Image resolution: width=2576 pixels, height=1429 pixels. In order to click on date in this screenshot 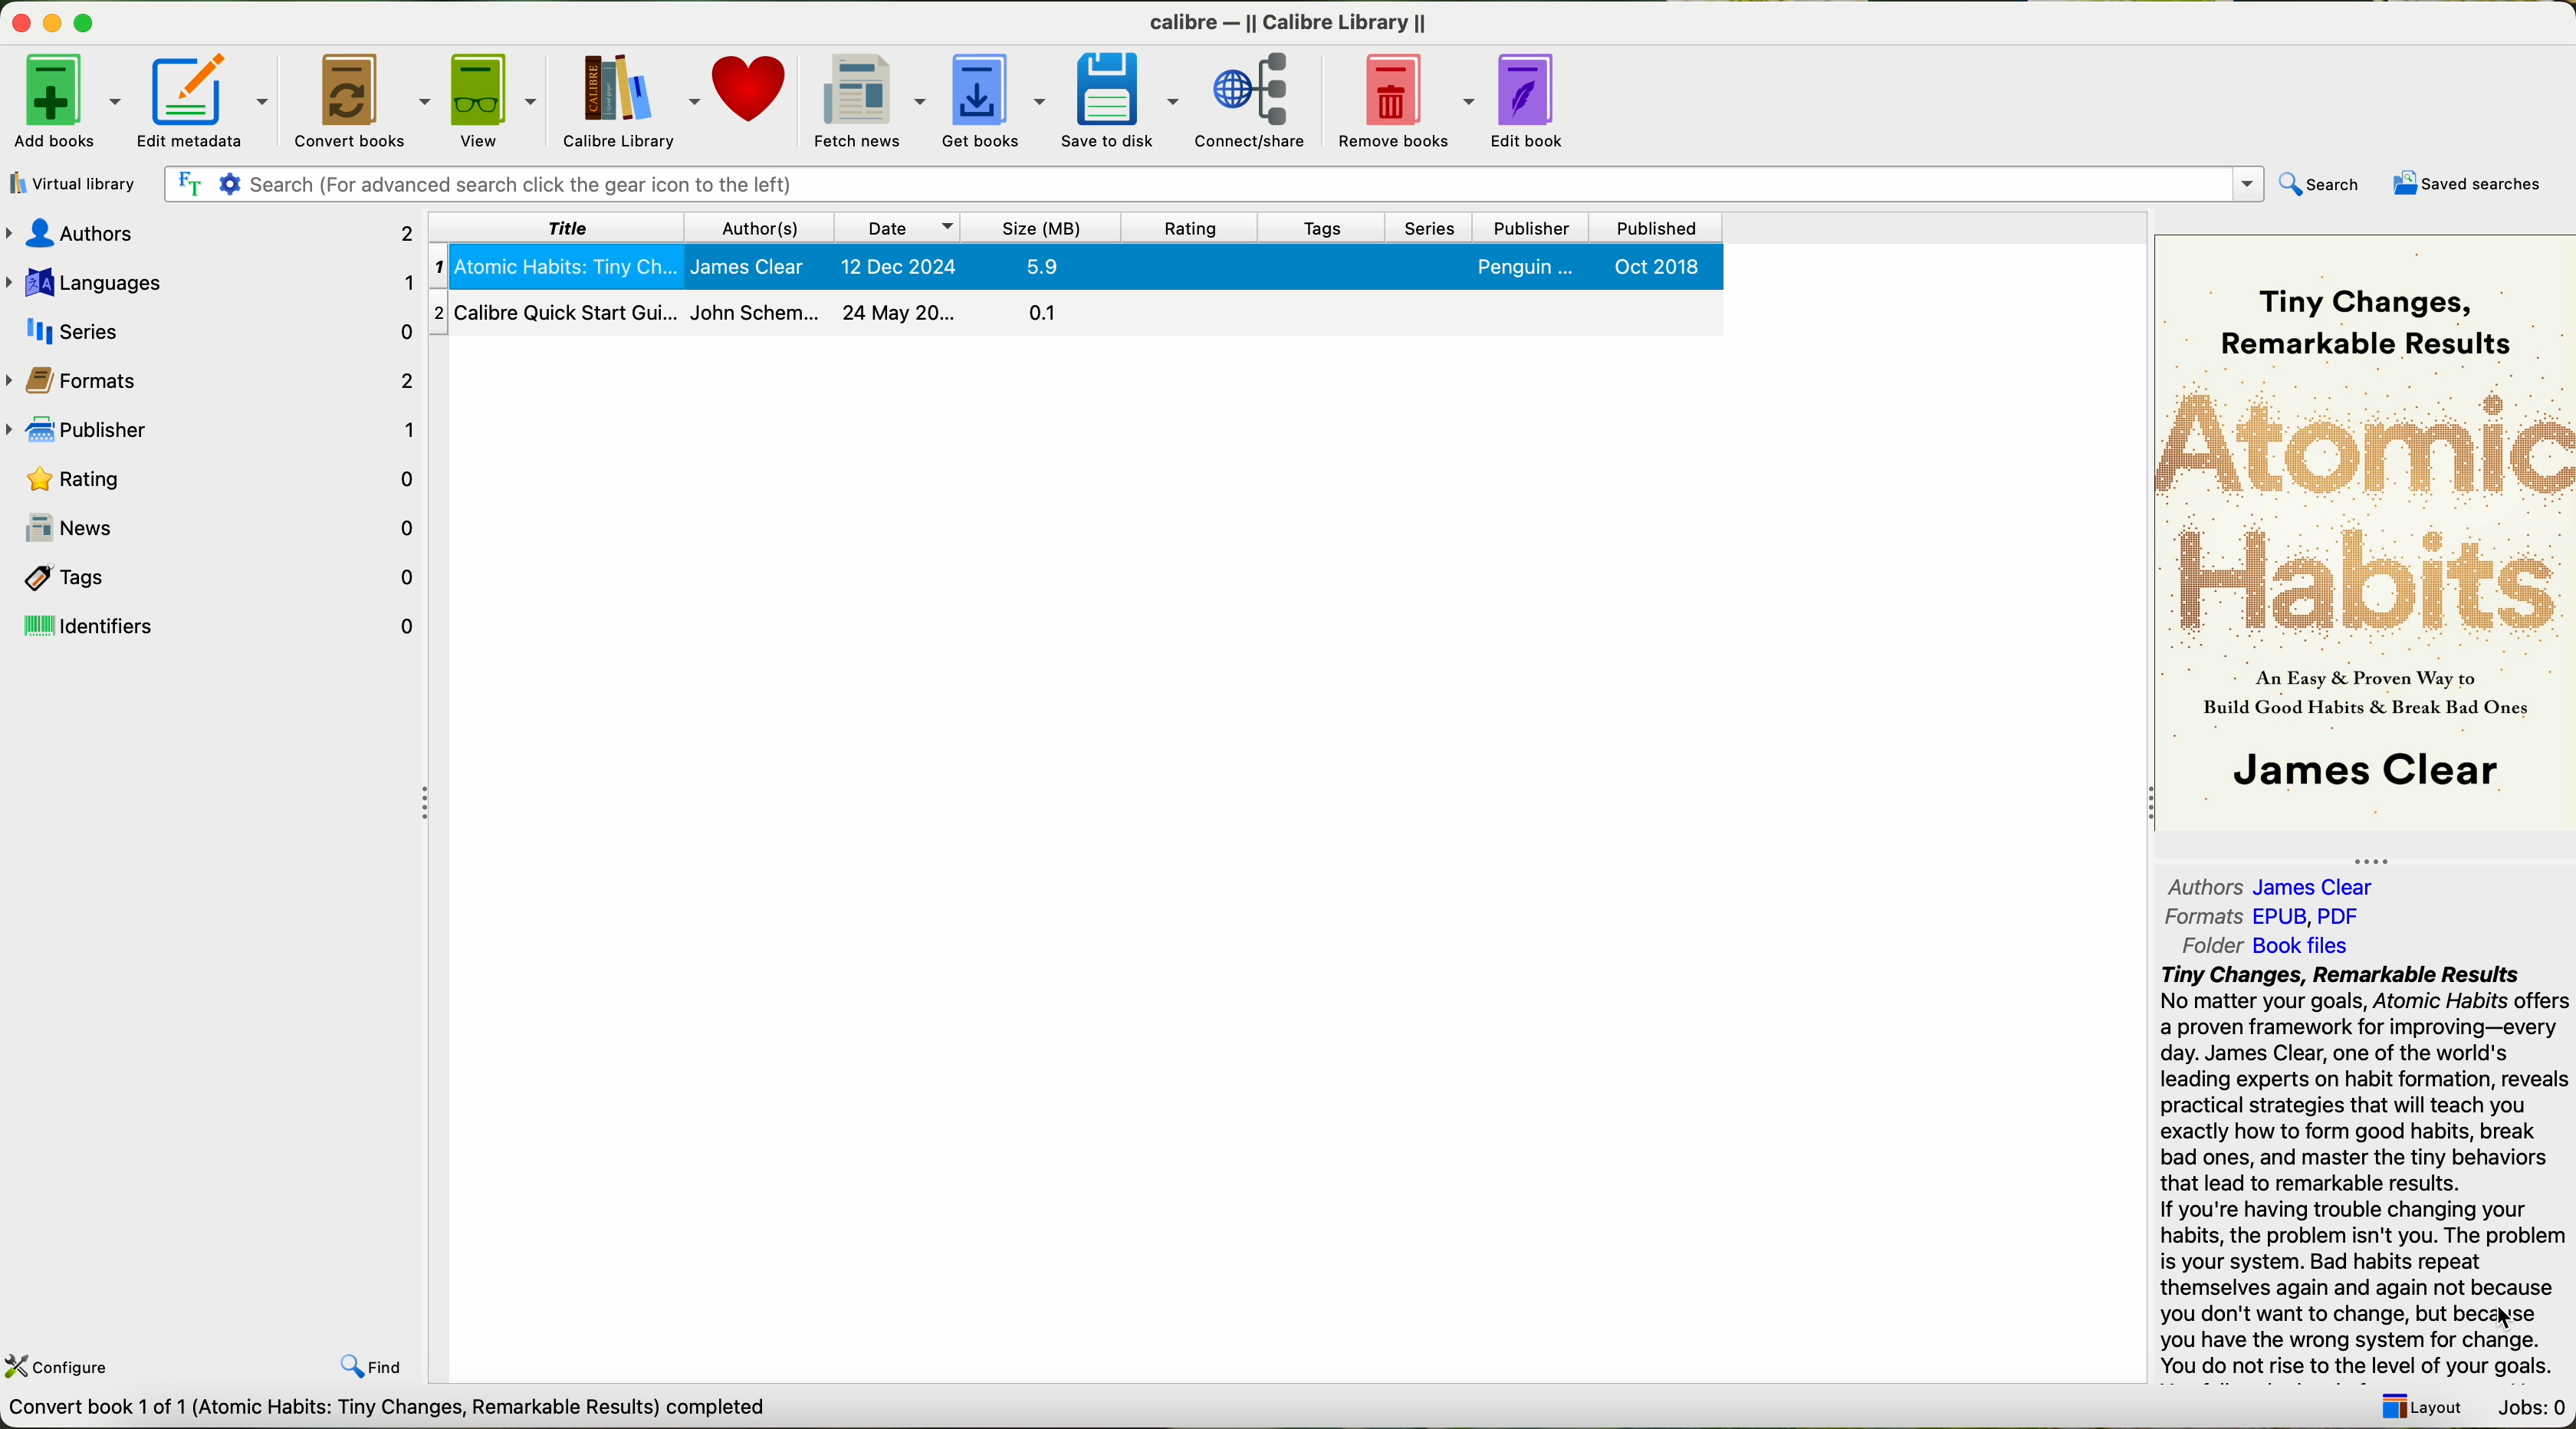, I will do `click(895, 227)`.